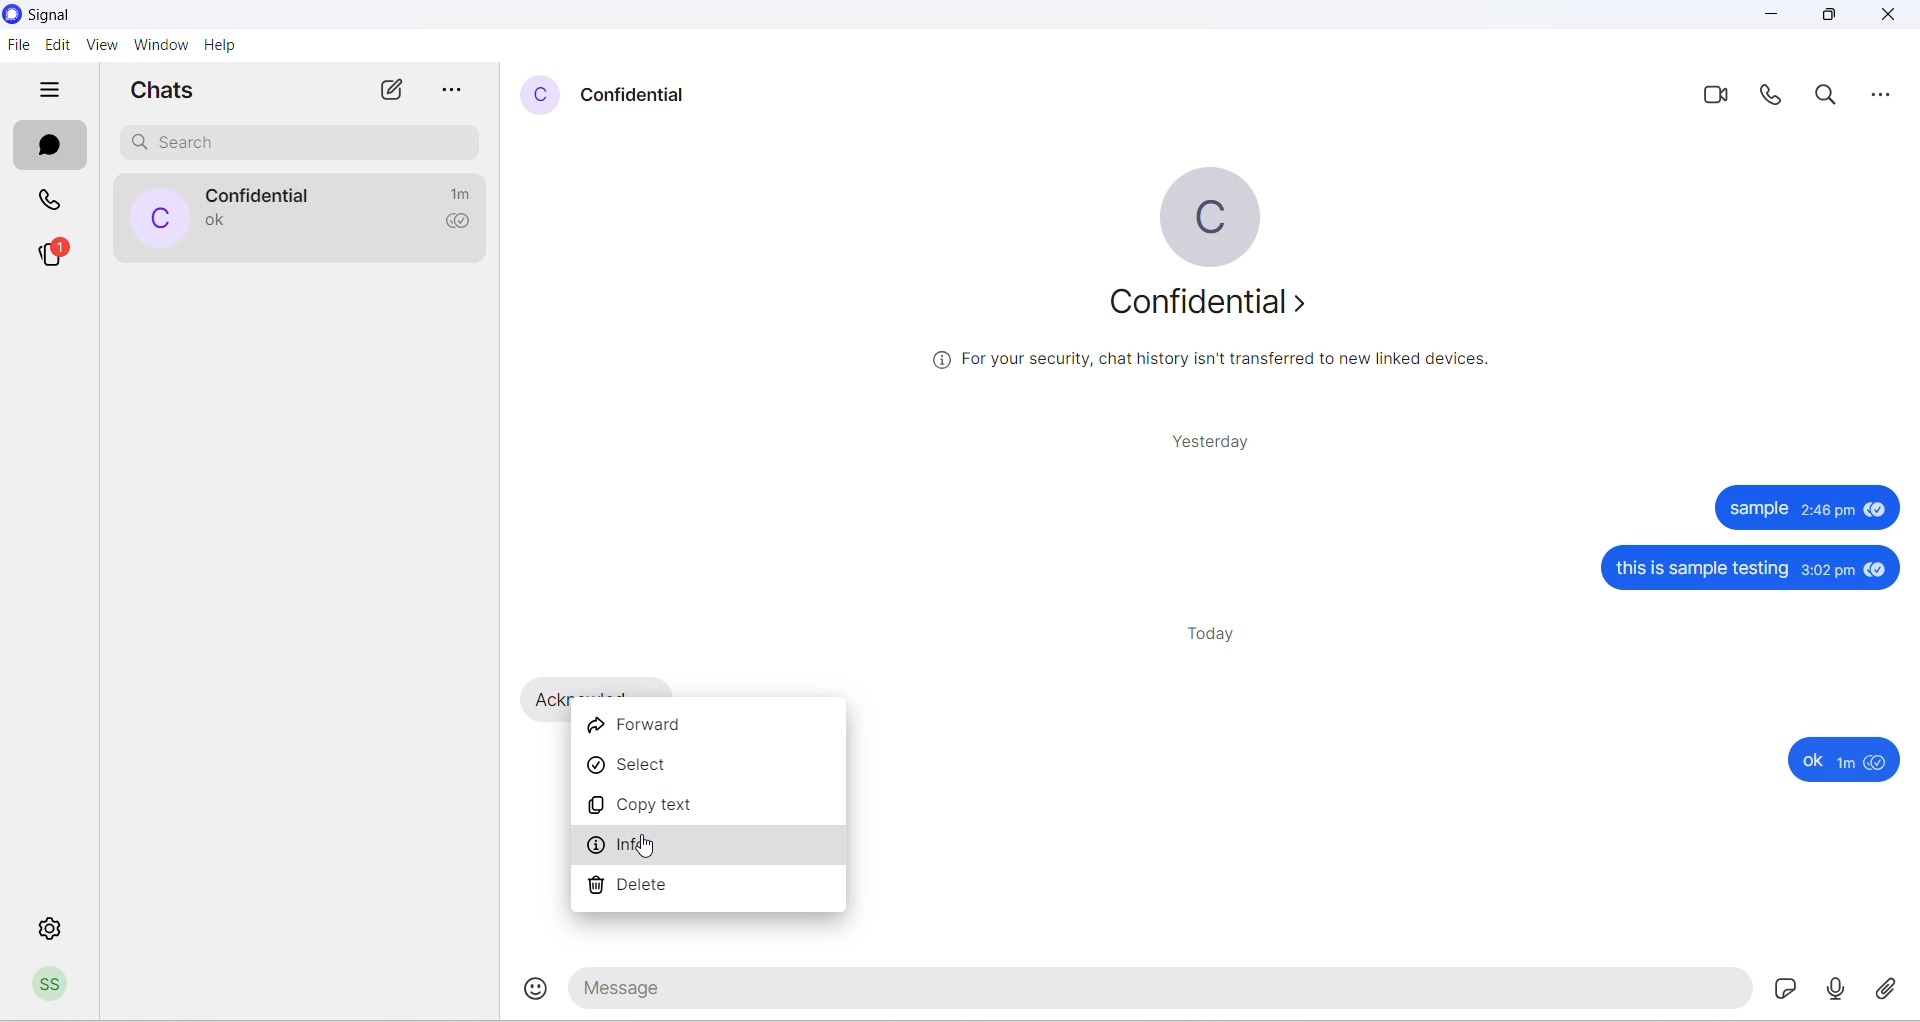 This screenshot has width=1920, height=1022. Describe the element at coordinates (56, 45) in the screenshot. I see `edit` at that location.